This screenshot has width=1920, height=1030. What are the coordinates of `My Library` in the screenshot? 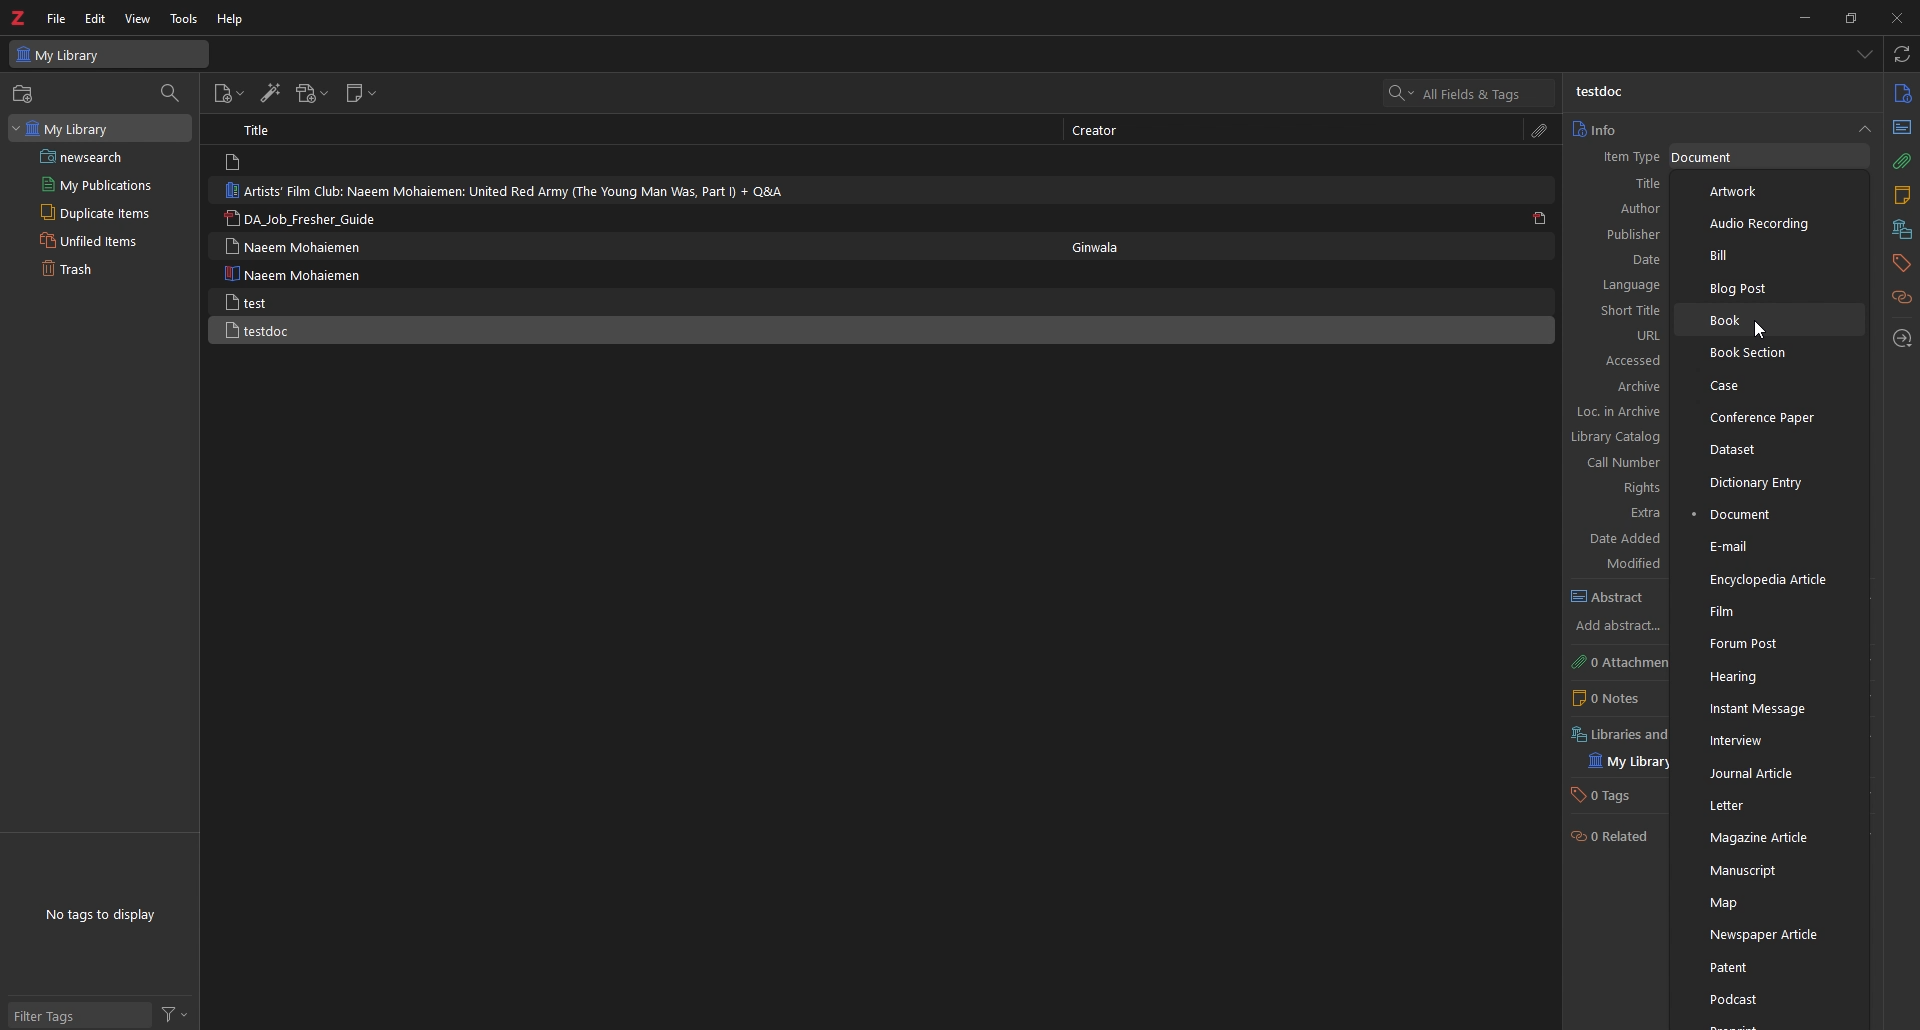 It's located at (110, 54).